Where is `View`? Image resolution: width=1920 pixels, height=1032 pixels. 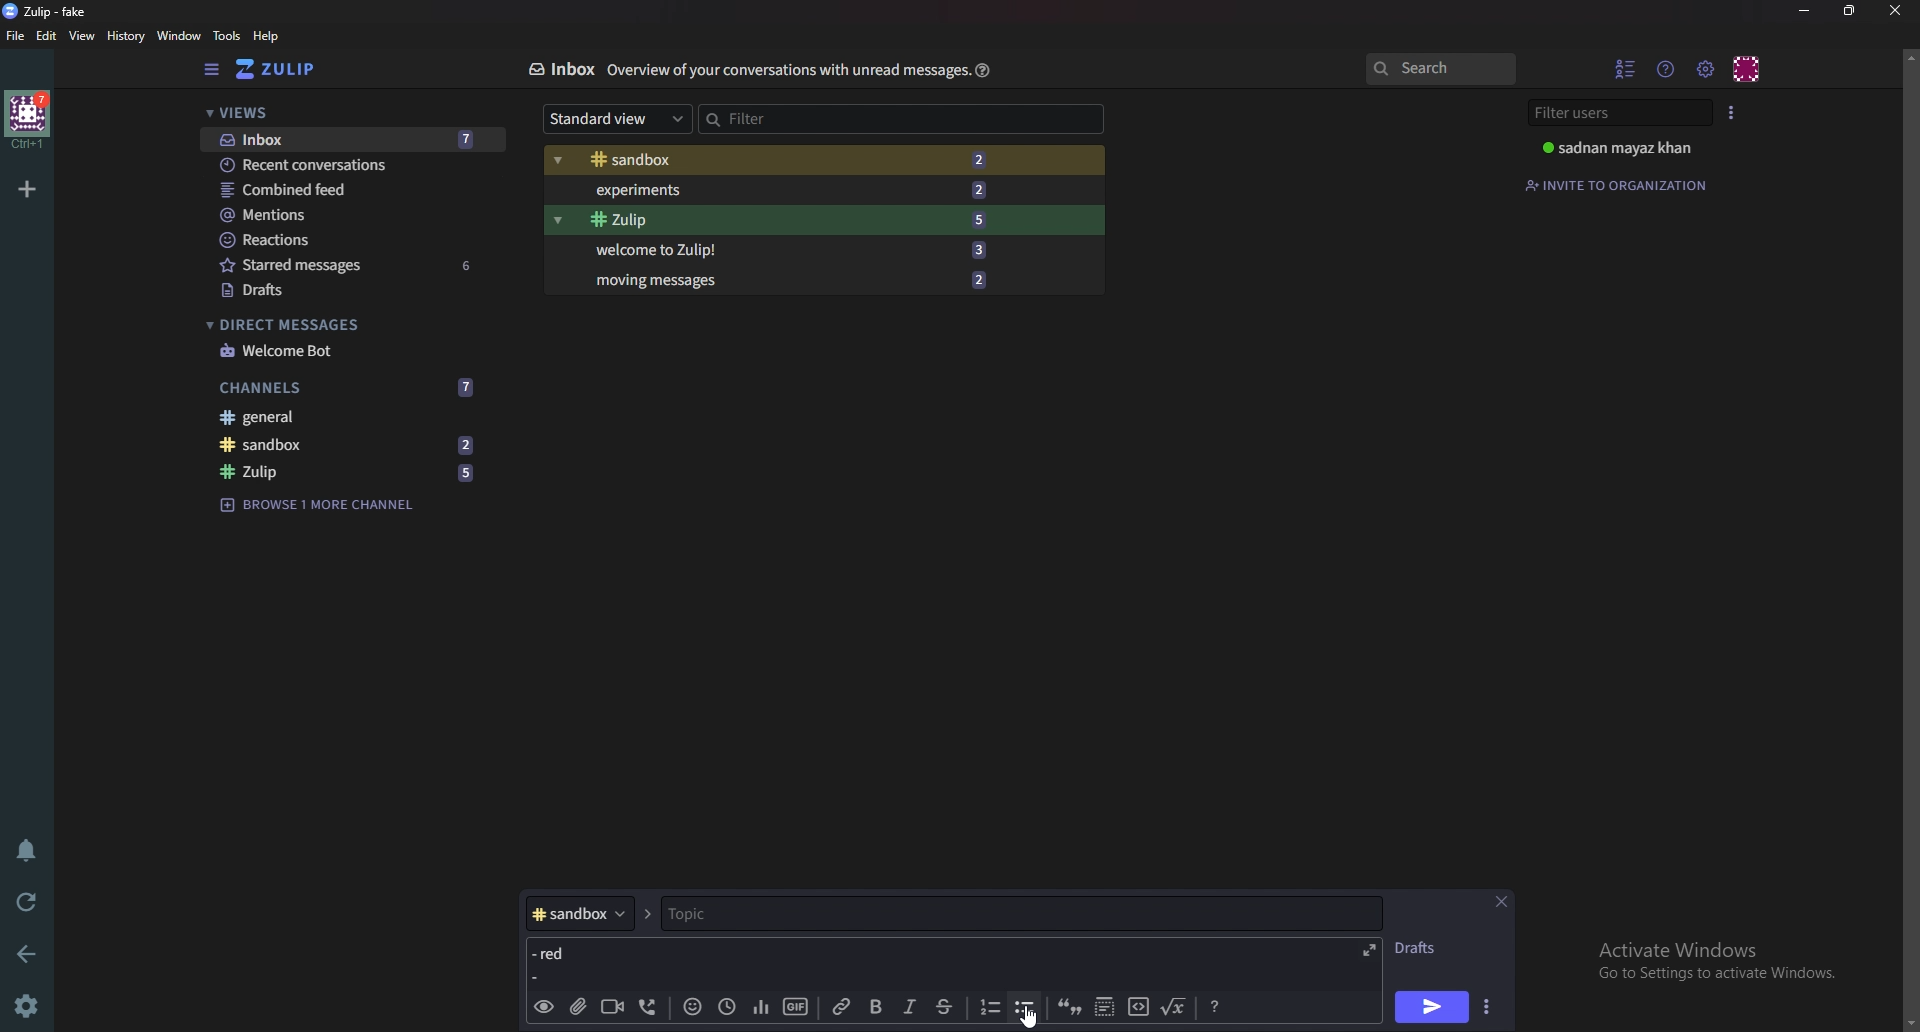 View is located at coordinates (83, 37).